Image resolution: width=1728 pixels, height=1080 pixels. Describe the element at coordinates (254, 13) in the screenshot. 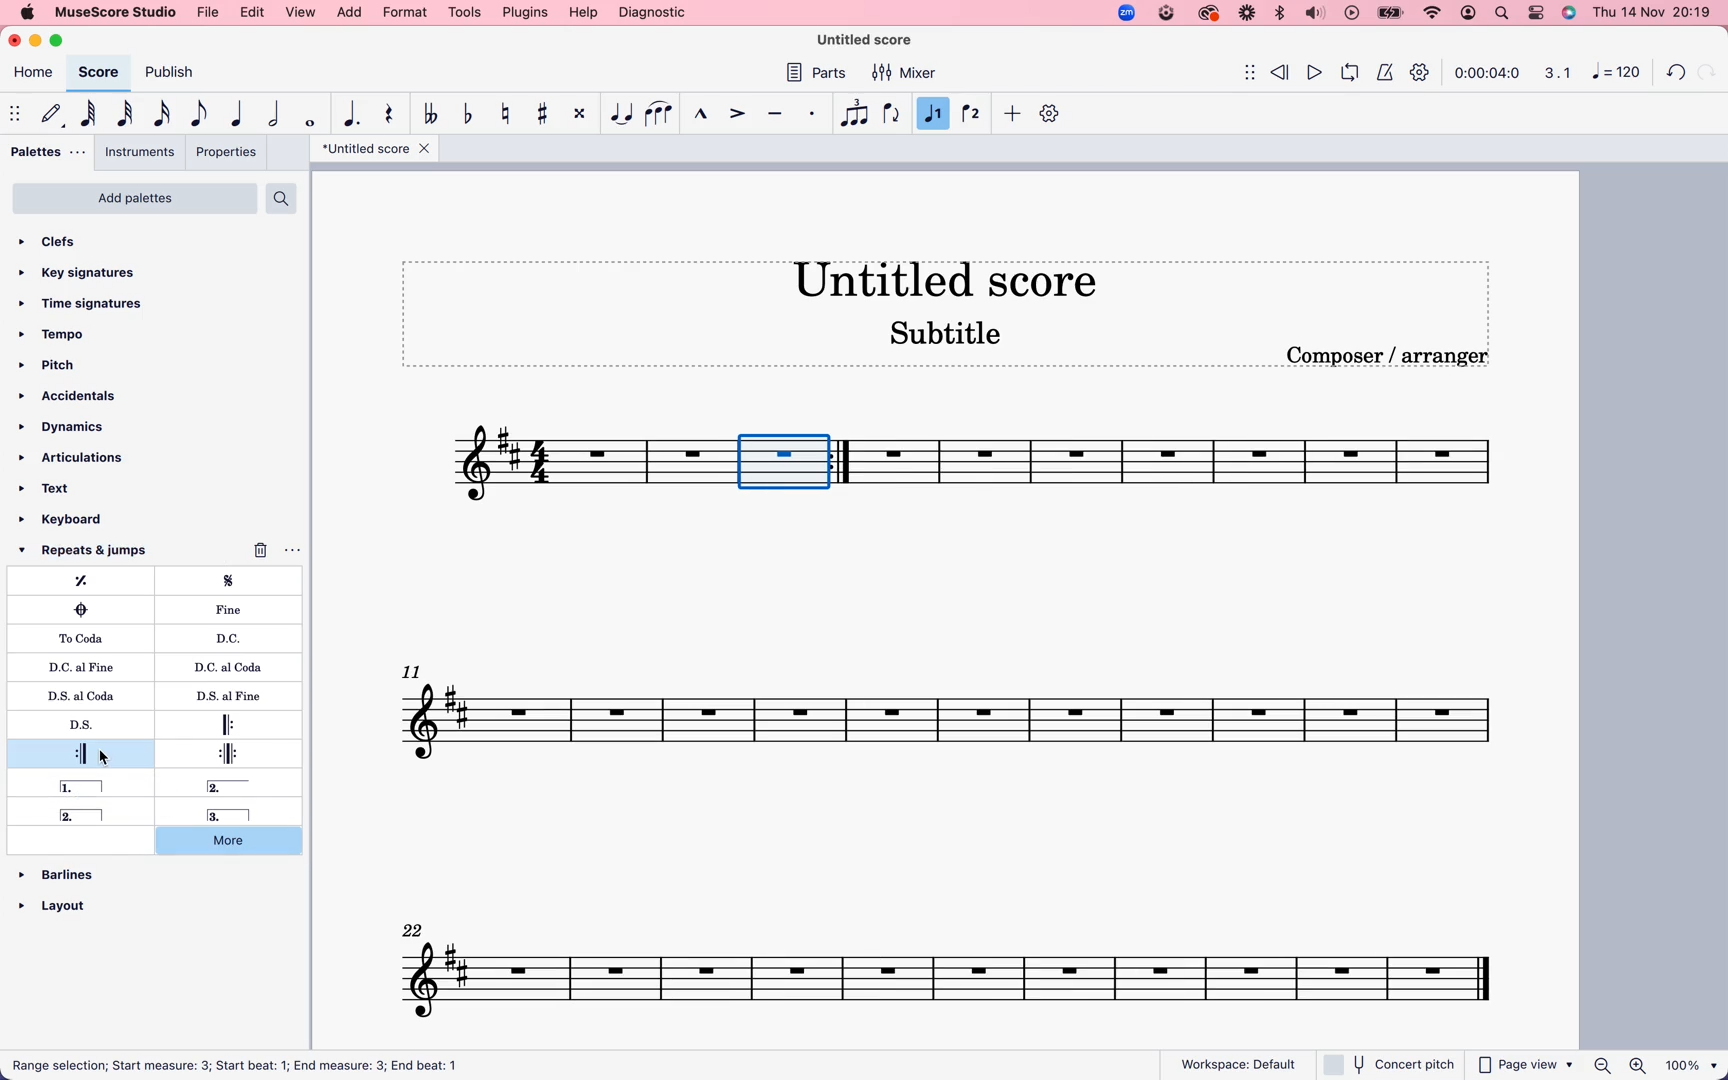

I see `edit` at that location.